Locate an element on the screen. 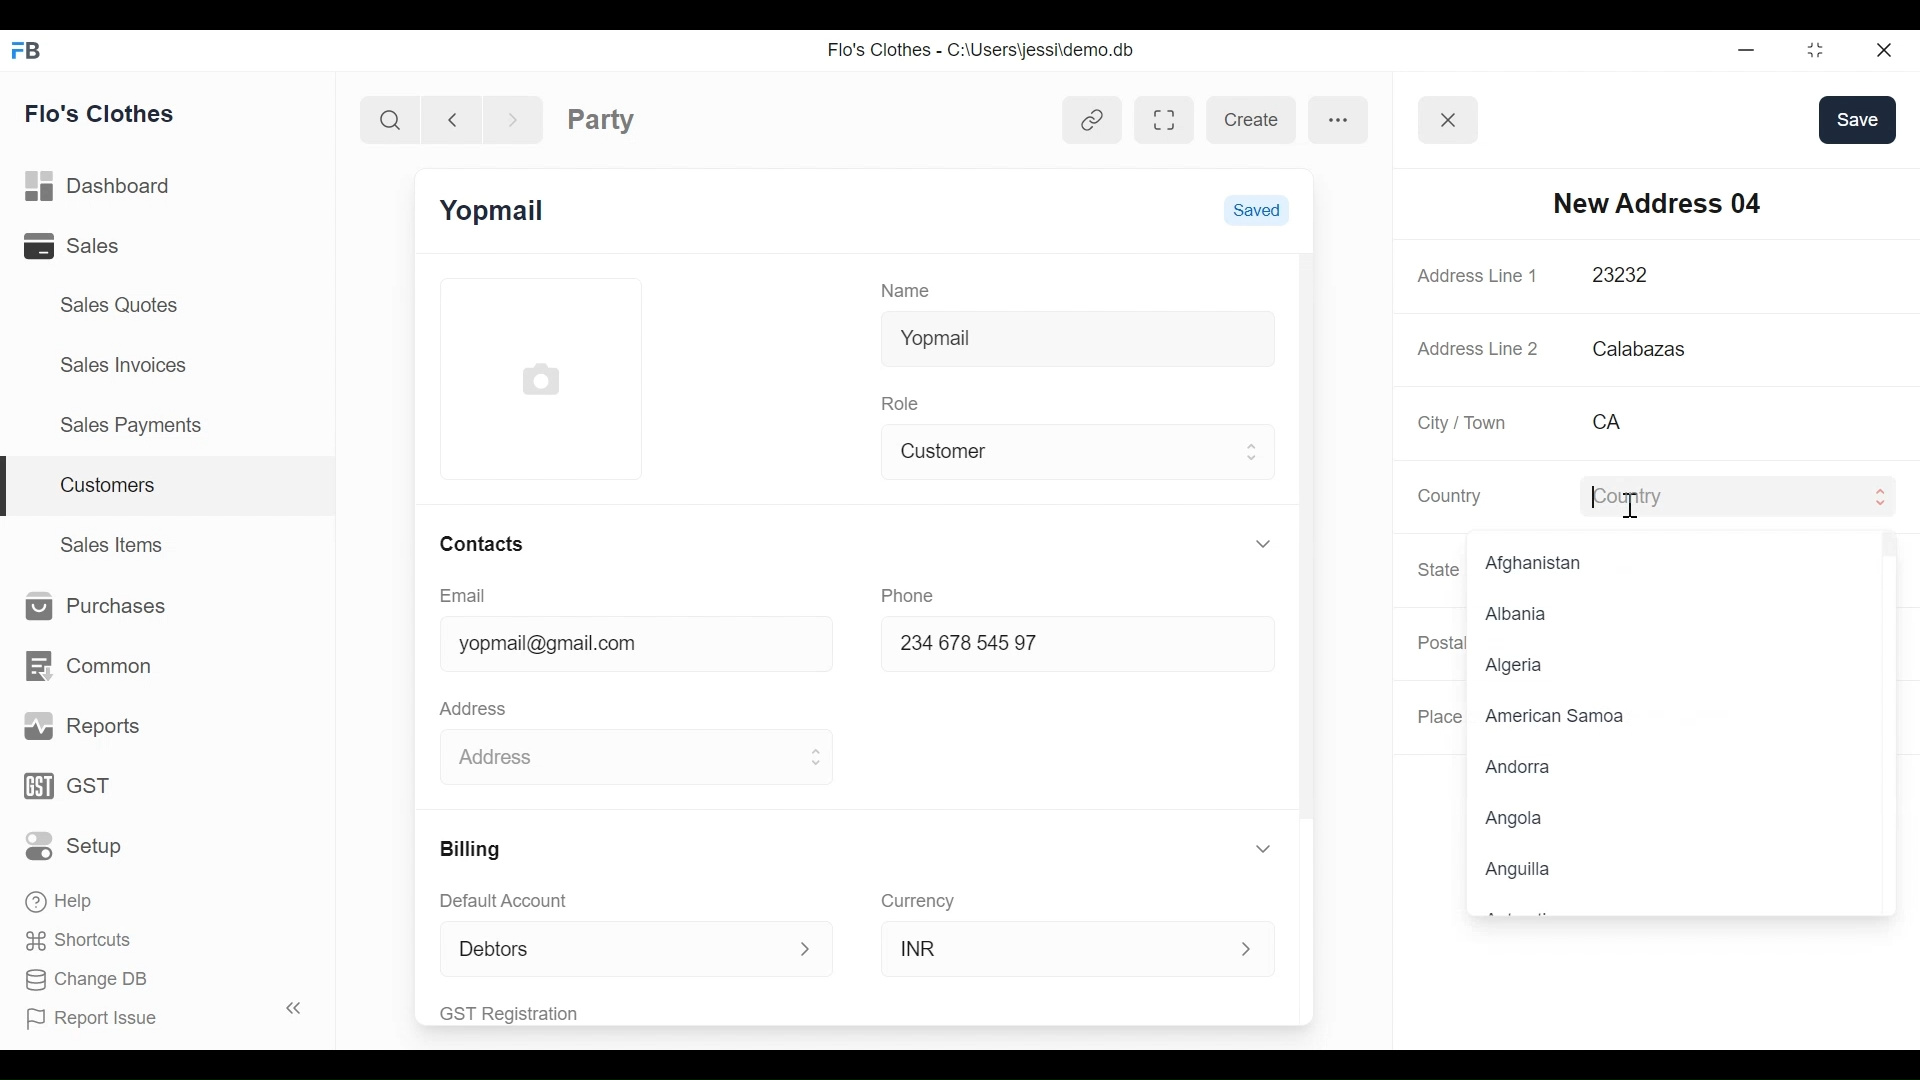  text cursor is located at coordinates (1630, 505).